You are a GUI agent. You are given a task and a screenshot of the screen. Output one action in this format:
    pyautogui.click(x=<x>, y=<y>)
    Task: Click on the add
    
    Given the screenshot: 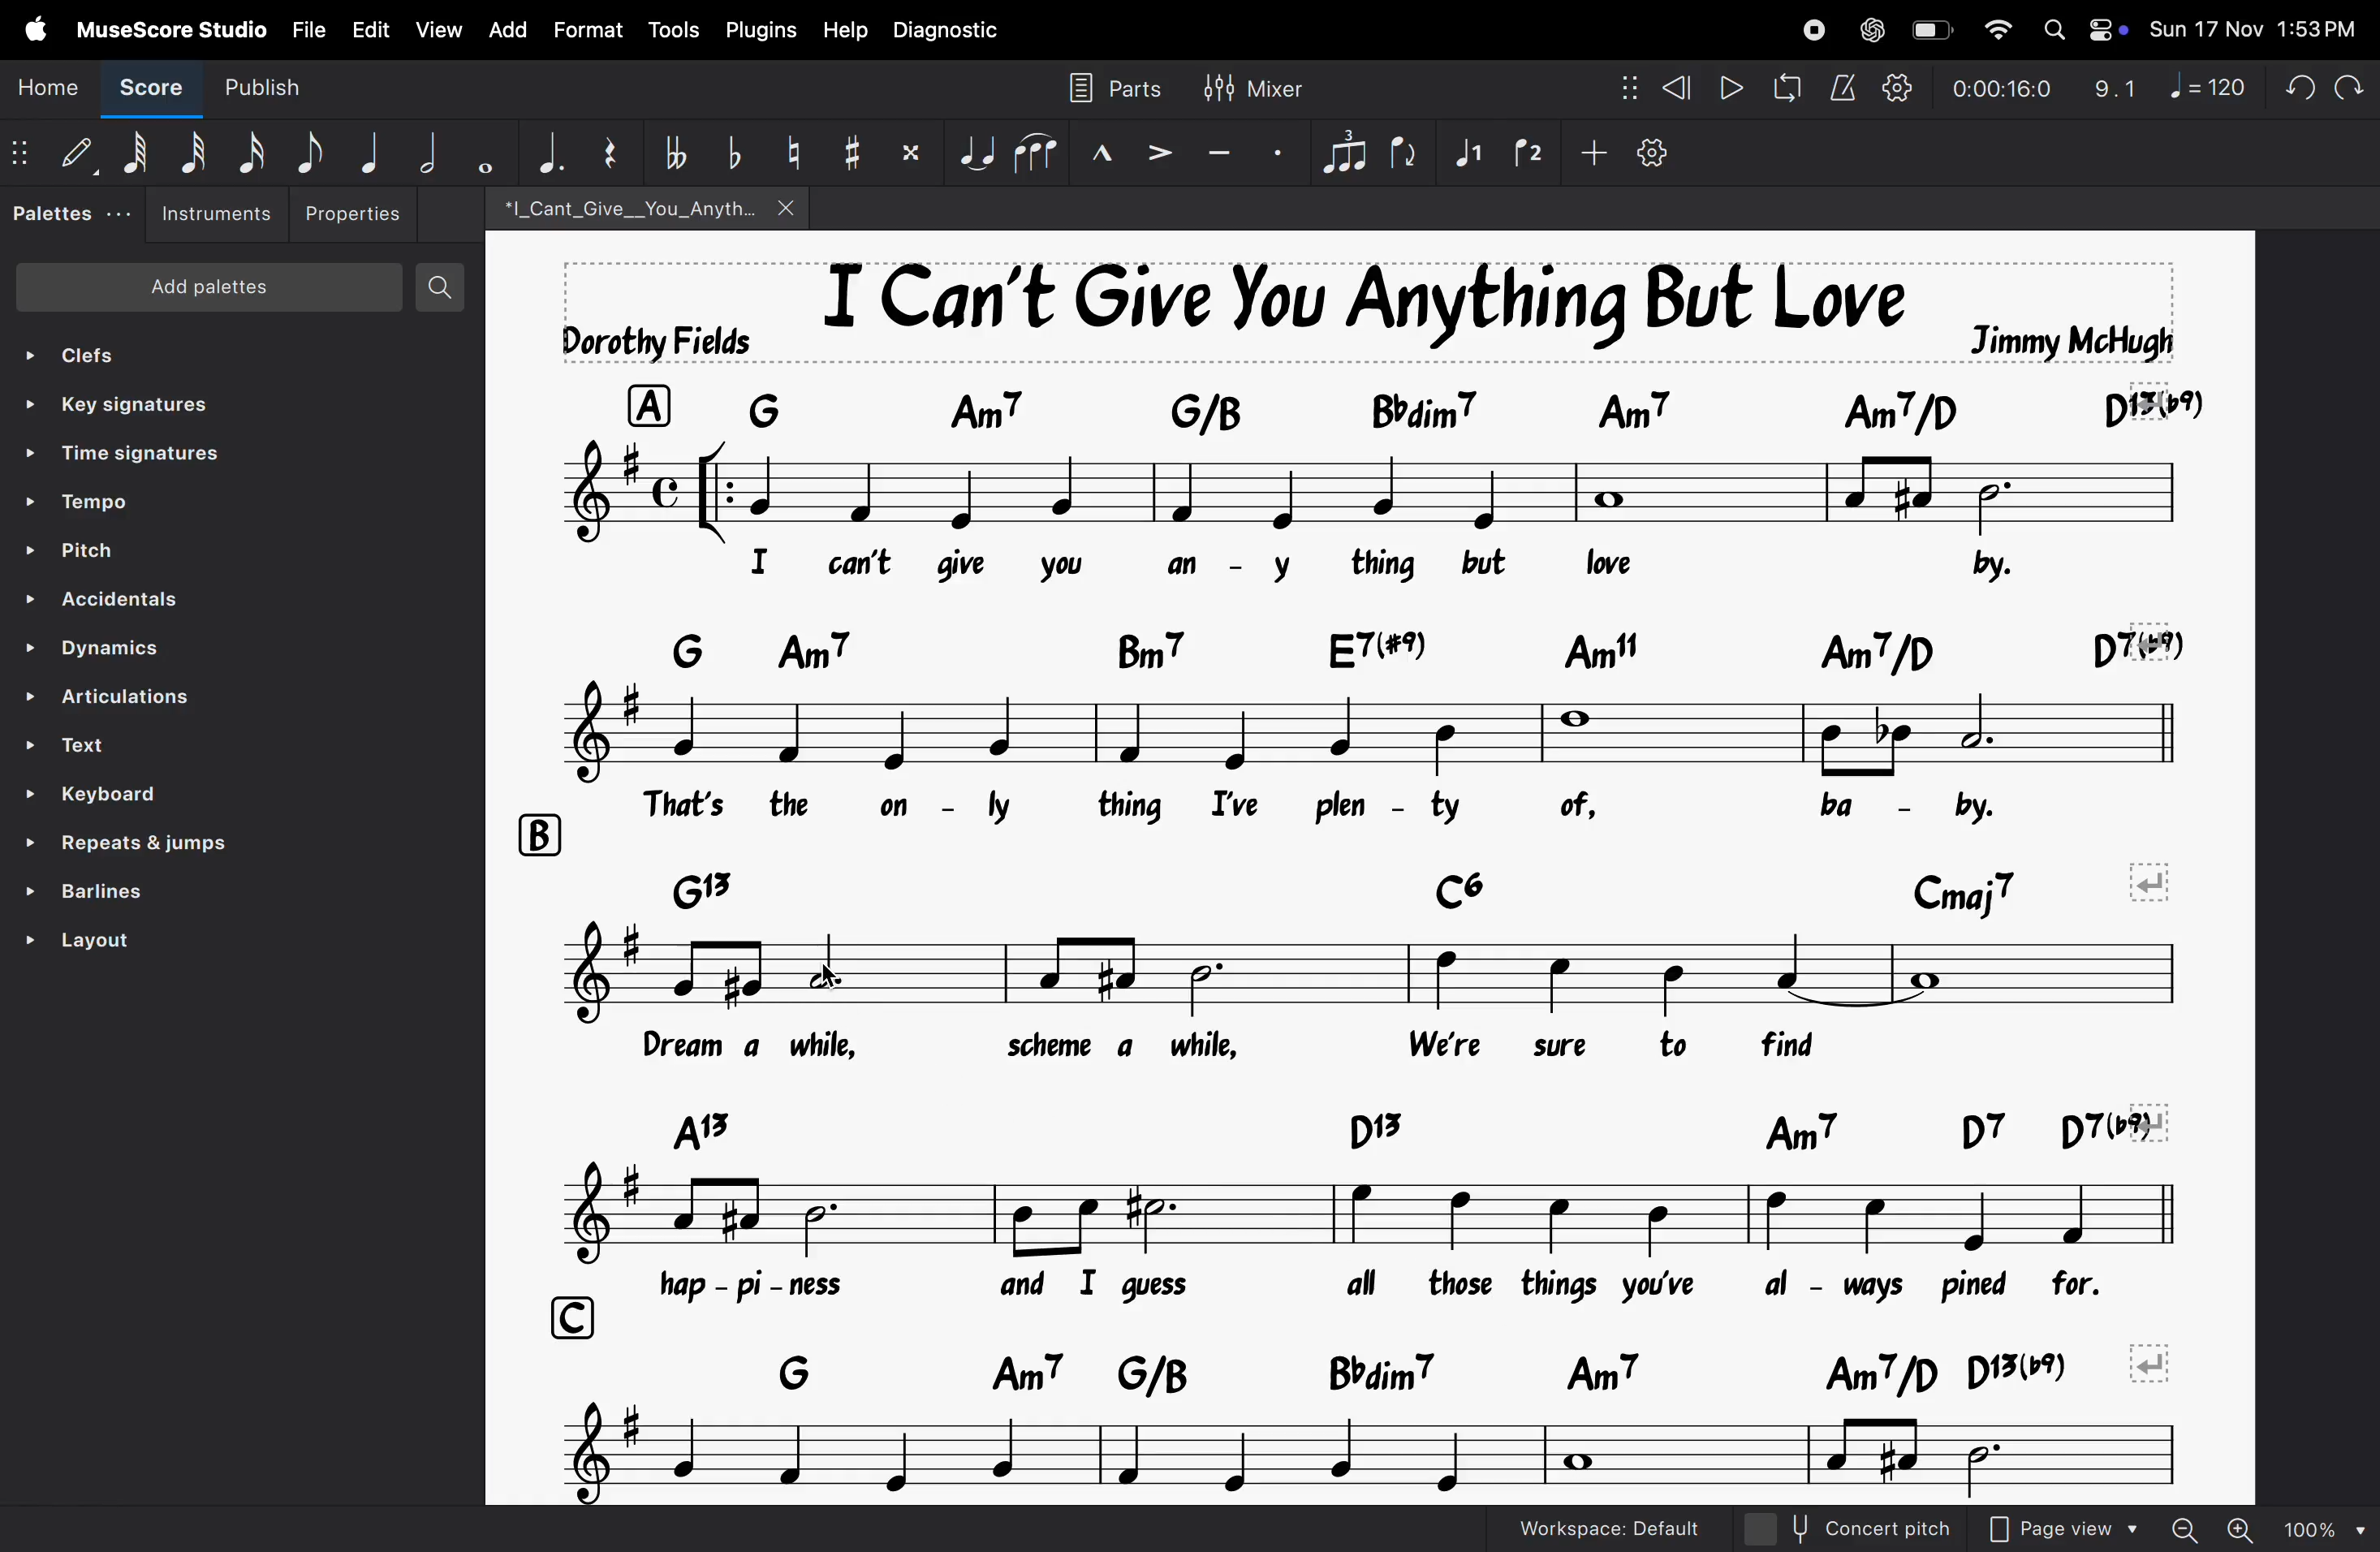 What is the action you would take?
    pyautogui.click(x=1595, y=155)
    